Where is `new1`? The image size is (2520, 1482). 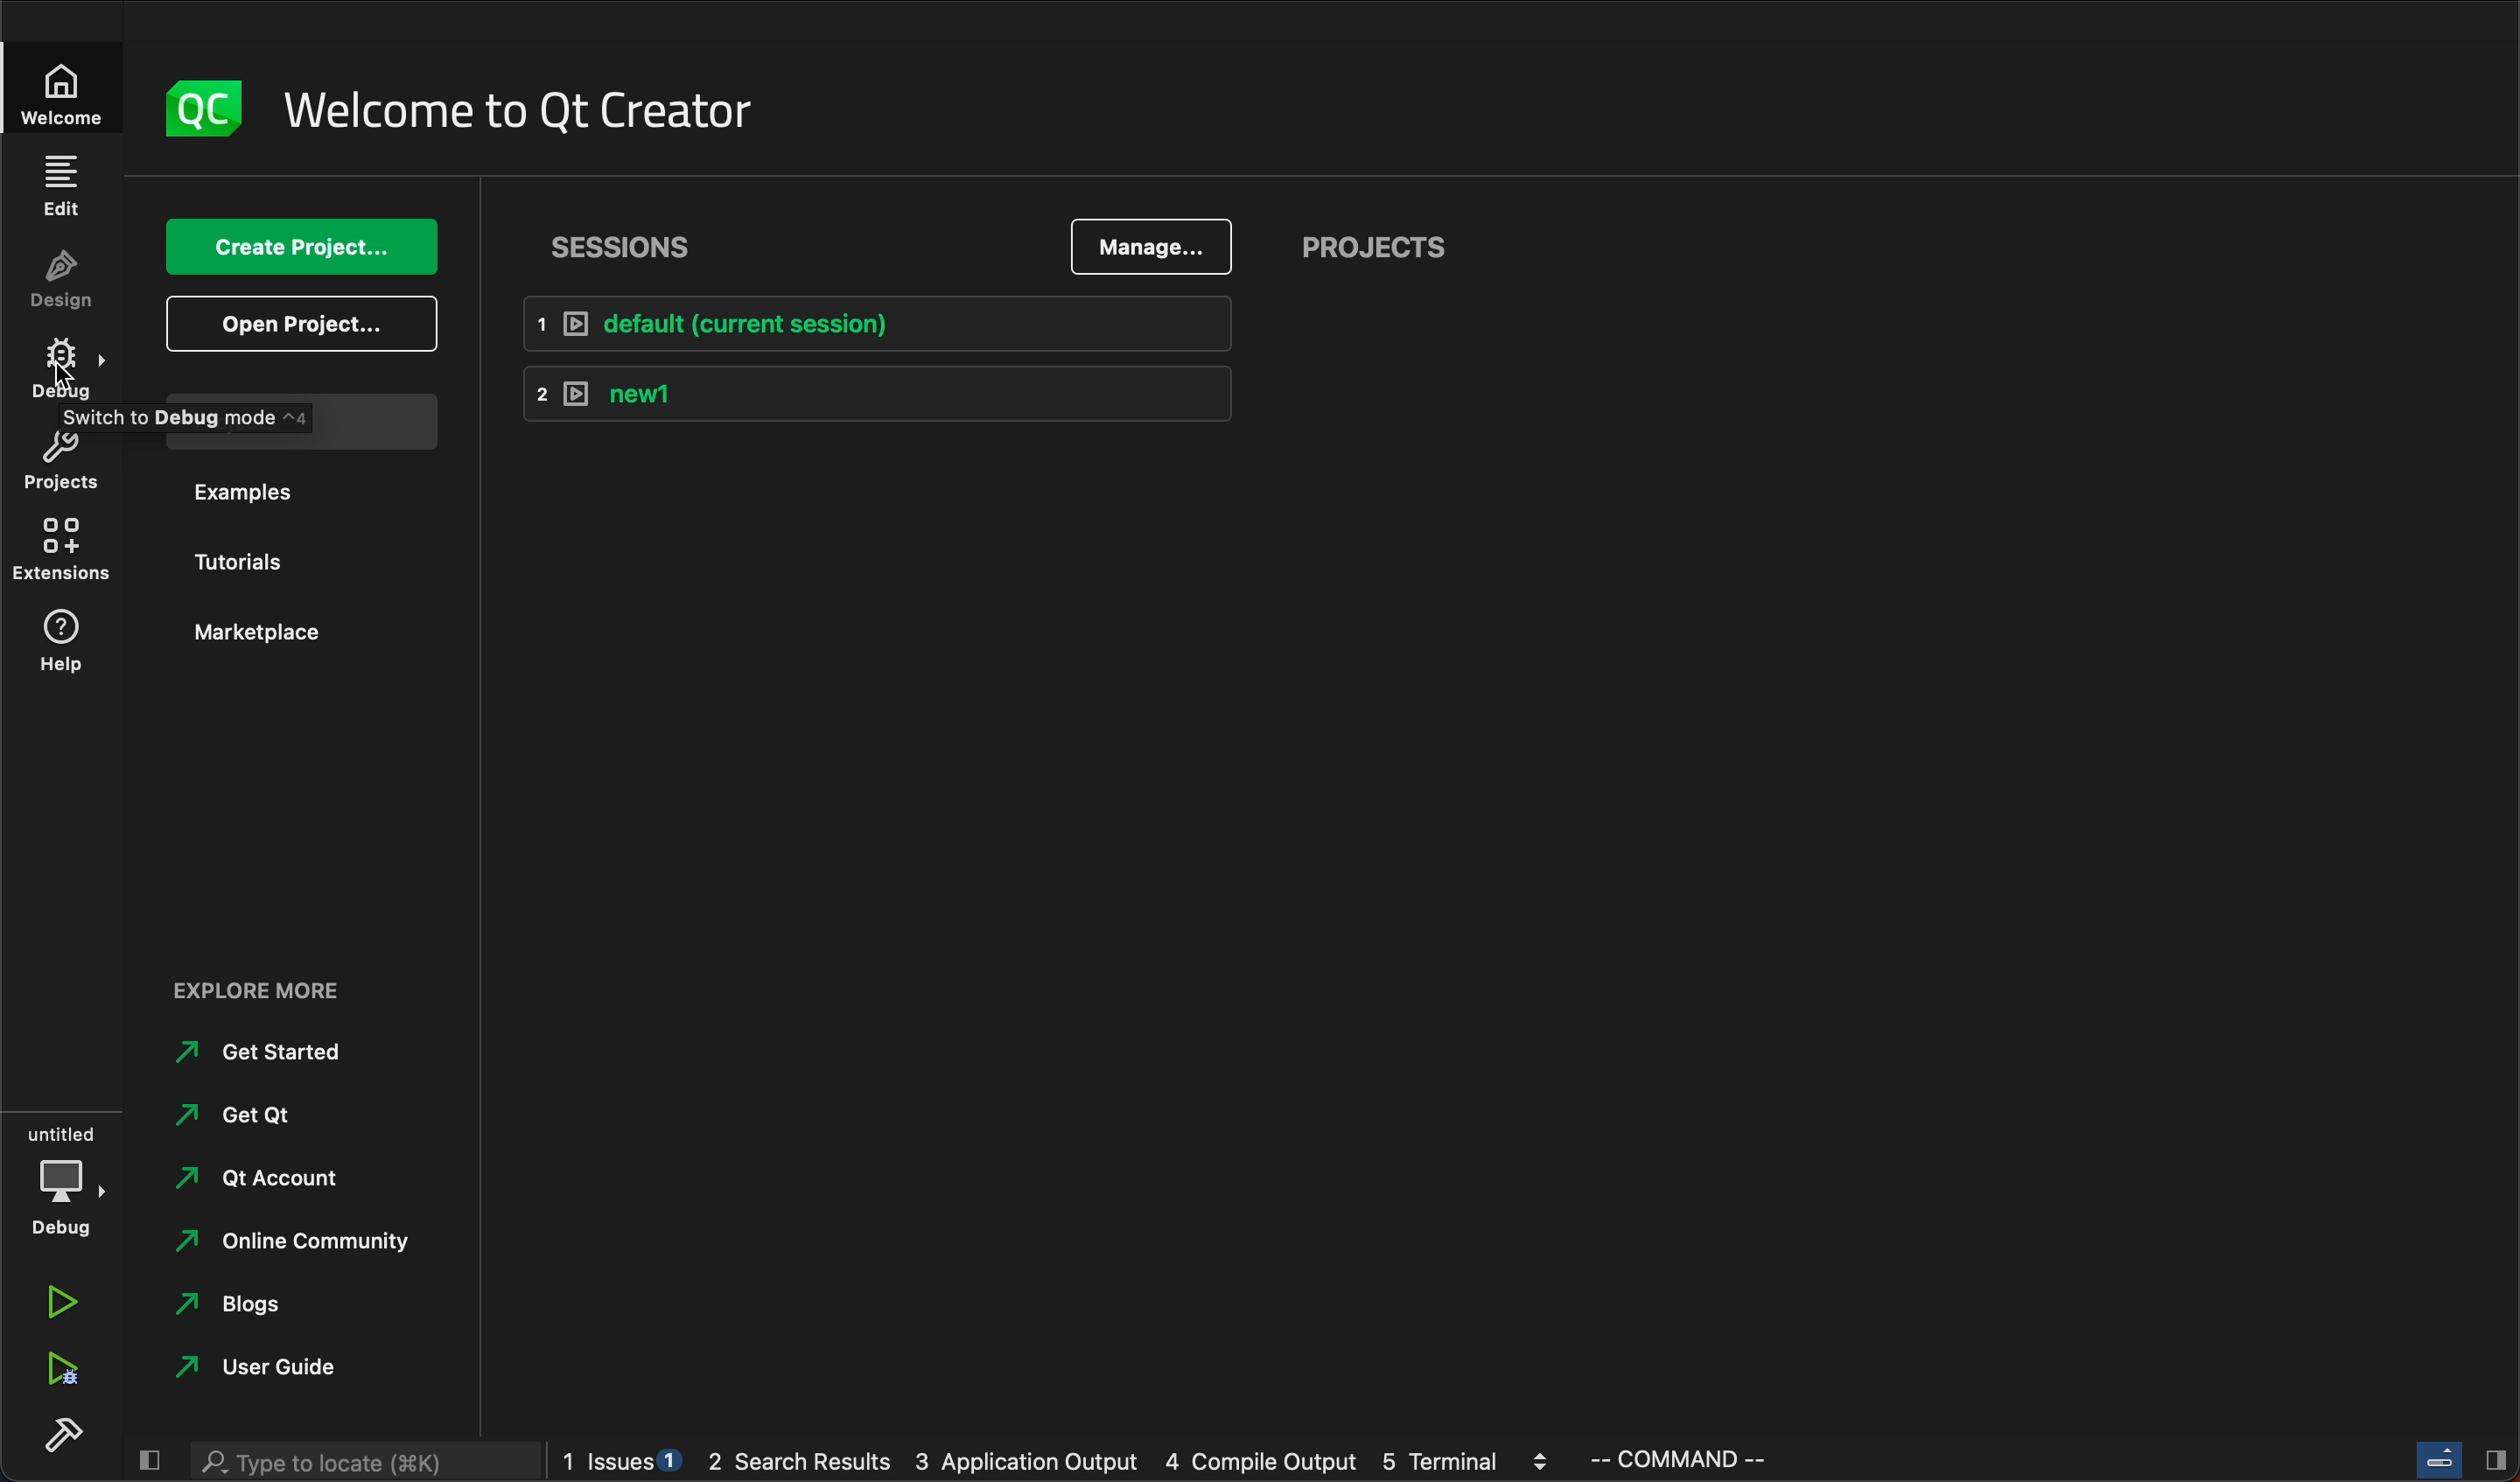 new1 is located at coordinates (872, 390).